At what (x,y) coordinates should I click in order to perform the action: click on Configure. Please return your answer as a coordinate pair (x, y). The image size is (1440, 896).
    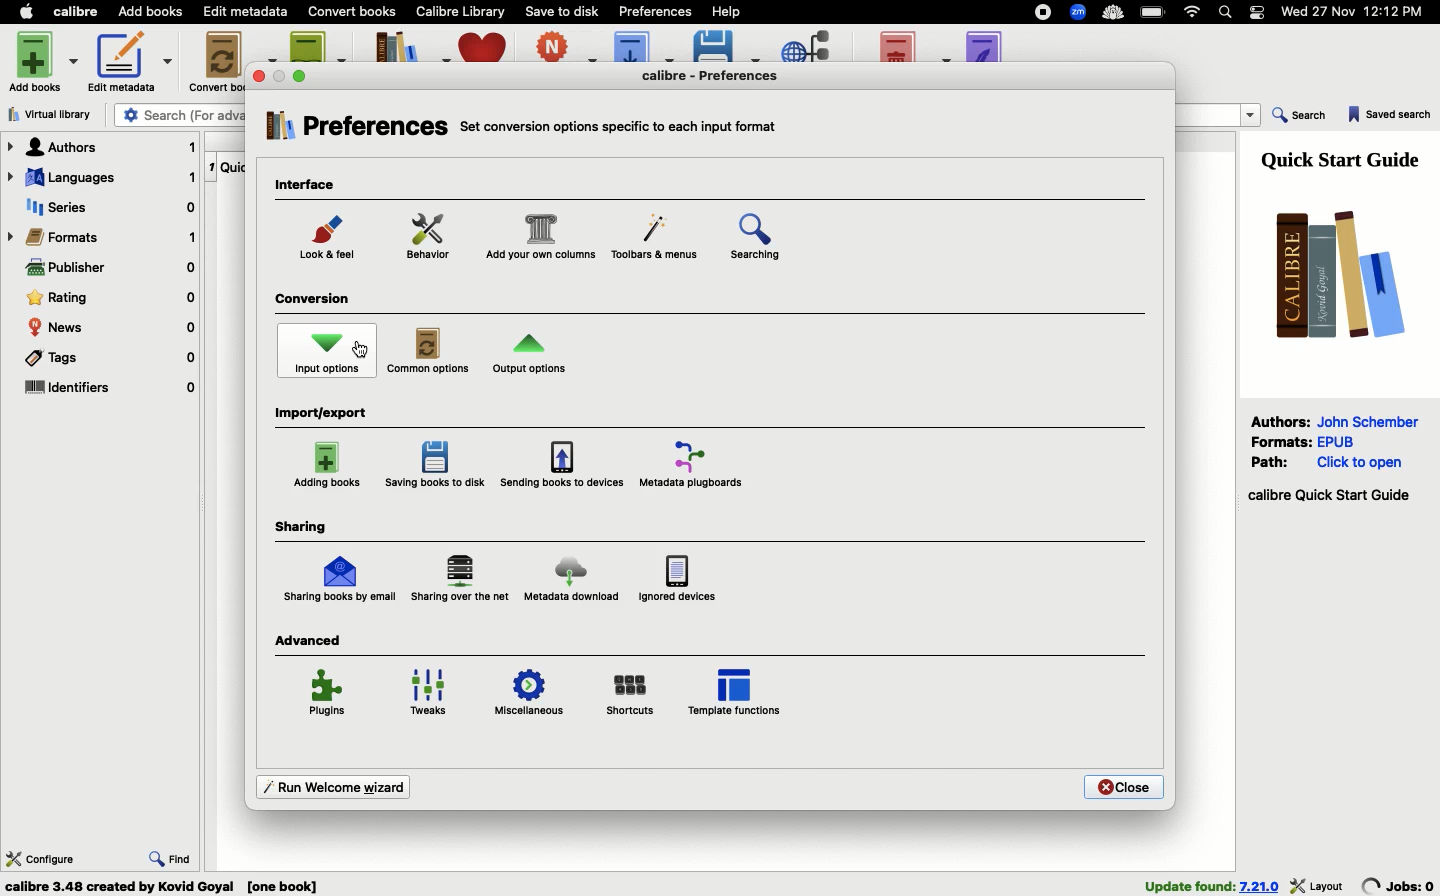
    Looking at the image, I should click on (41, 857).